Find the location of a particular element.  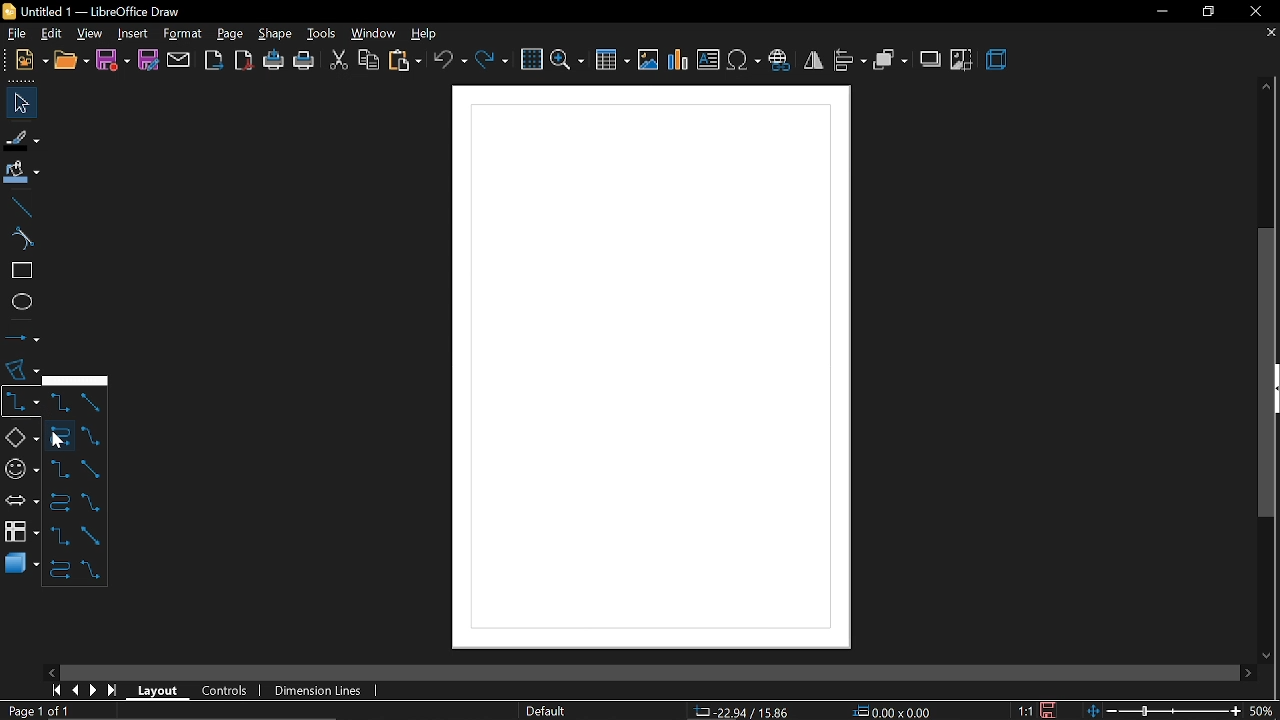

cut  is located at coordinates (337, 62).